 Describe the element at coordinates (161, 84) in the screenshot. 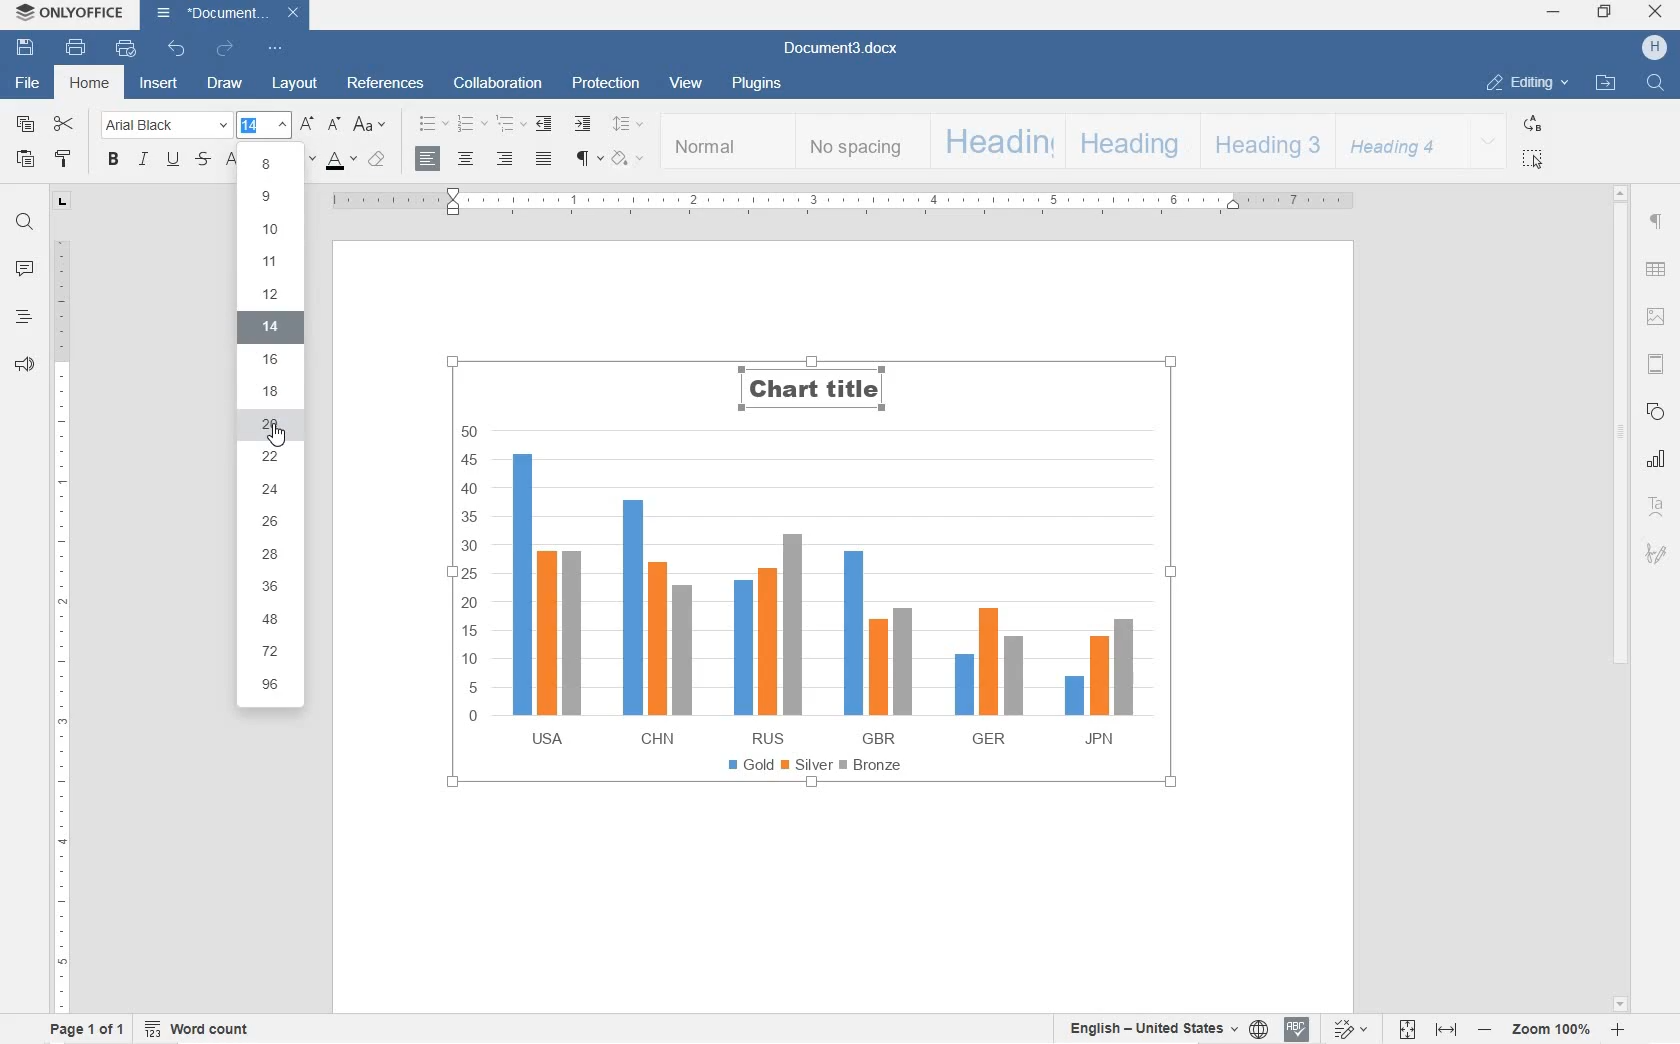

I see `INSERT` at that location.